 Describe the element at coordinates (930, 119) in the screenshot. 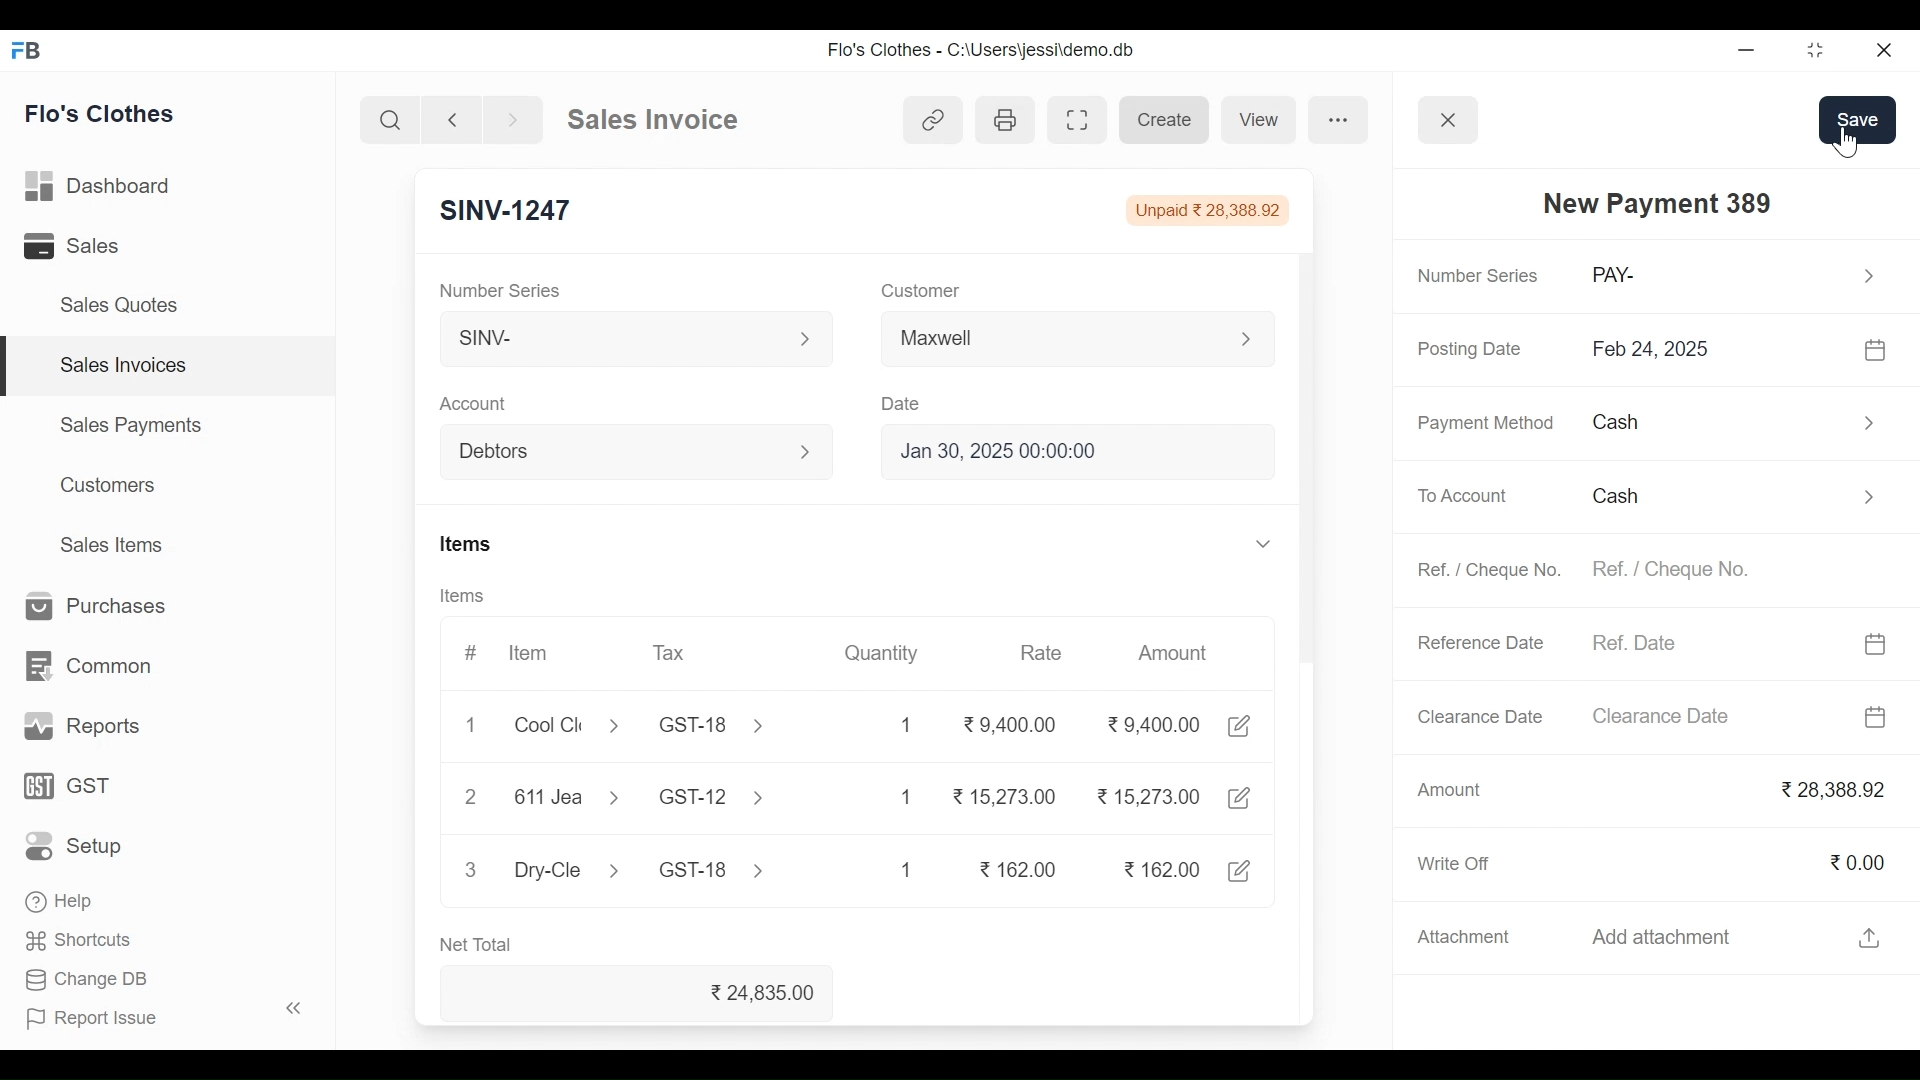

I see `View link references` at that location.